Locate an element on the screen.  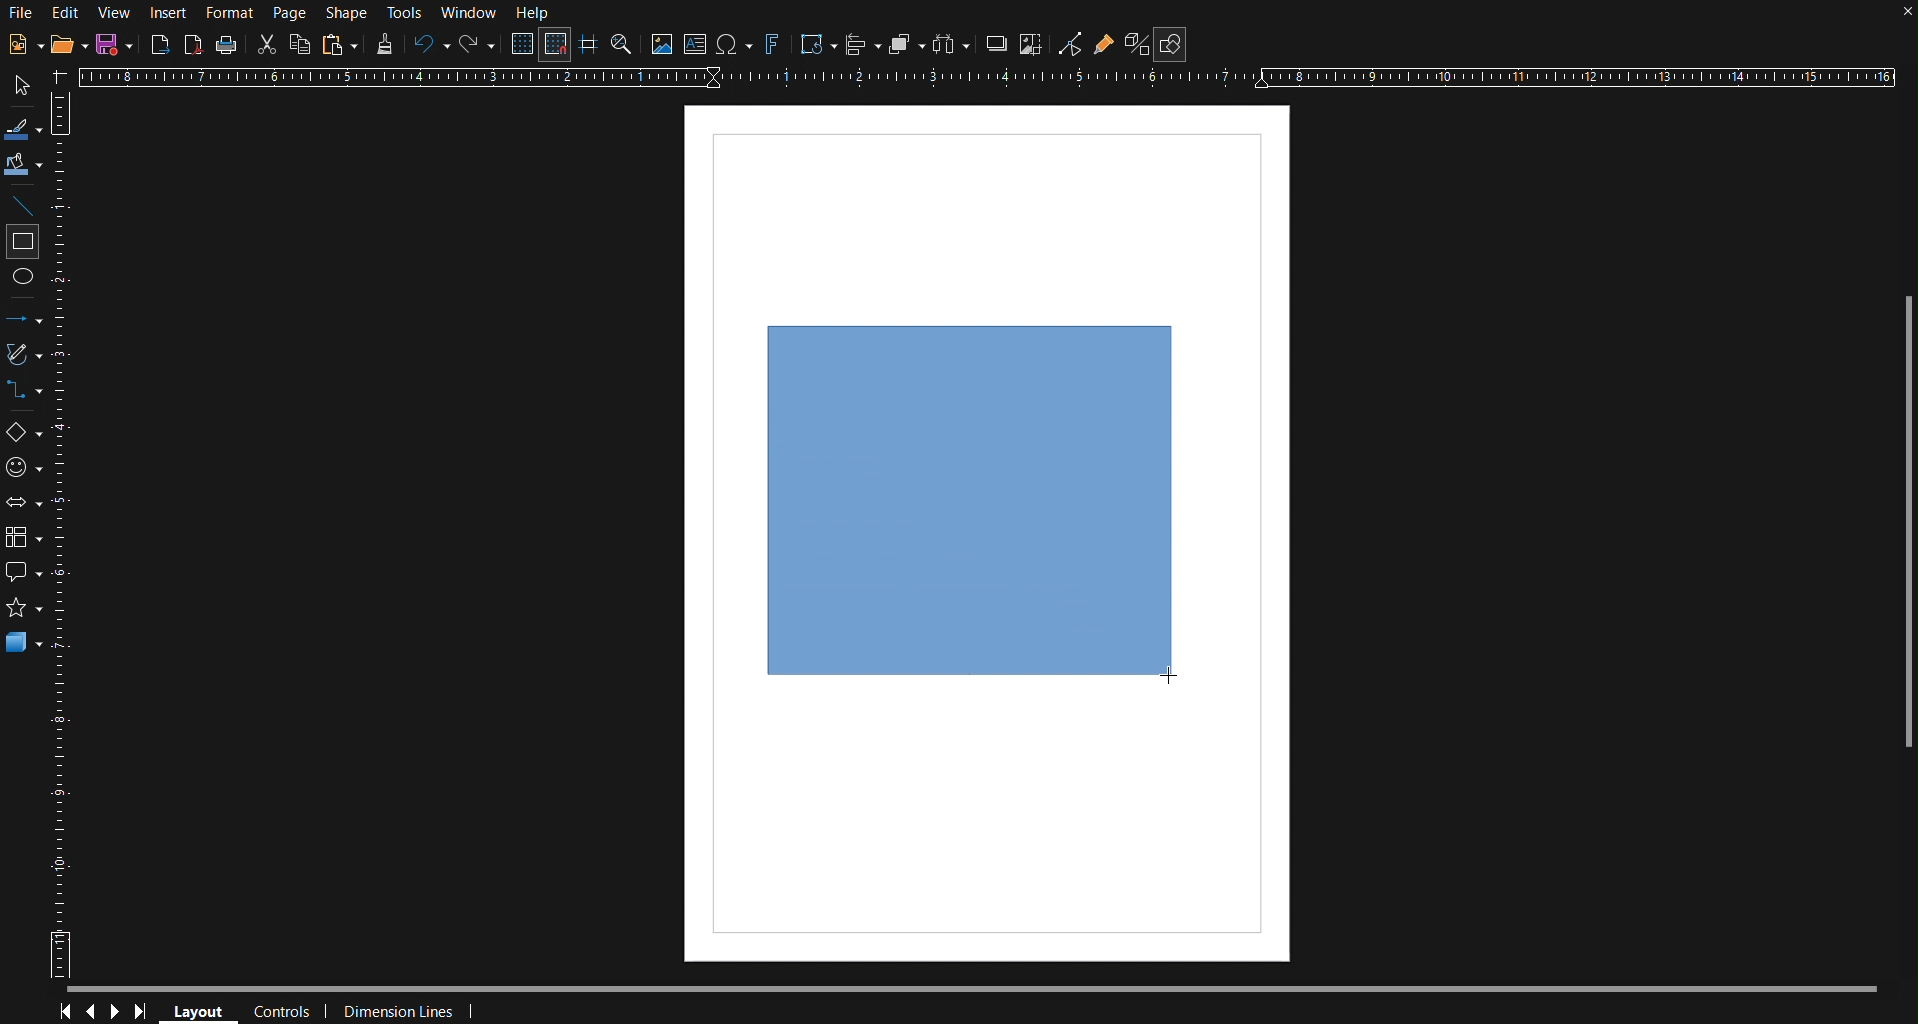
Fill Color is located at coordinates (24, 165).